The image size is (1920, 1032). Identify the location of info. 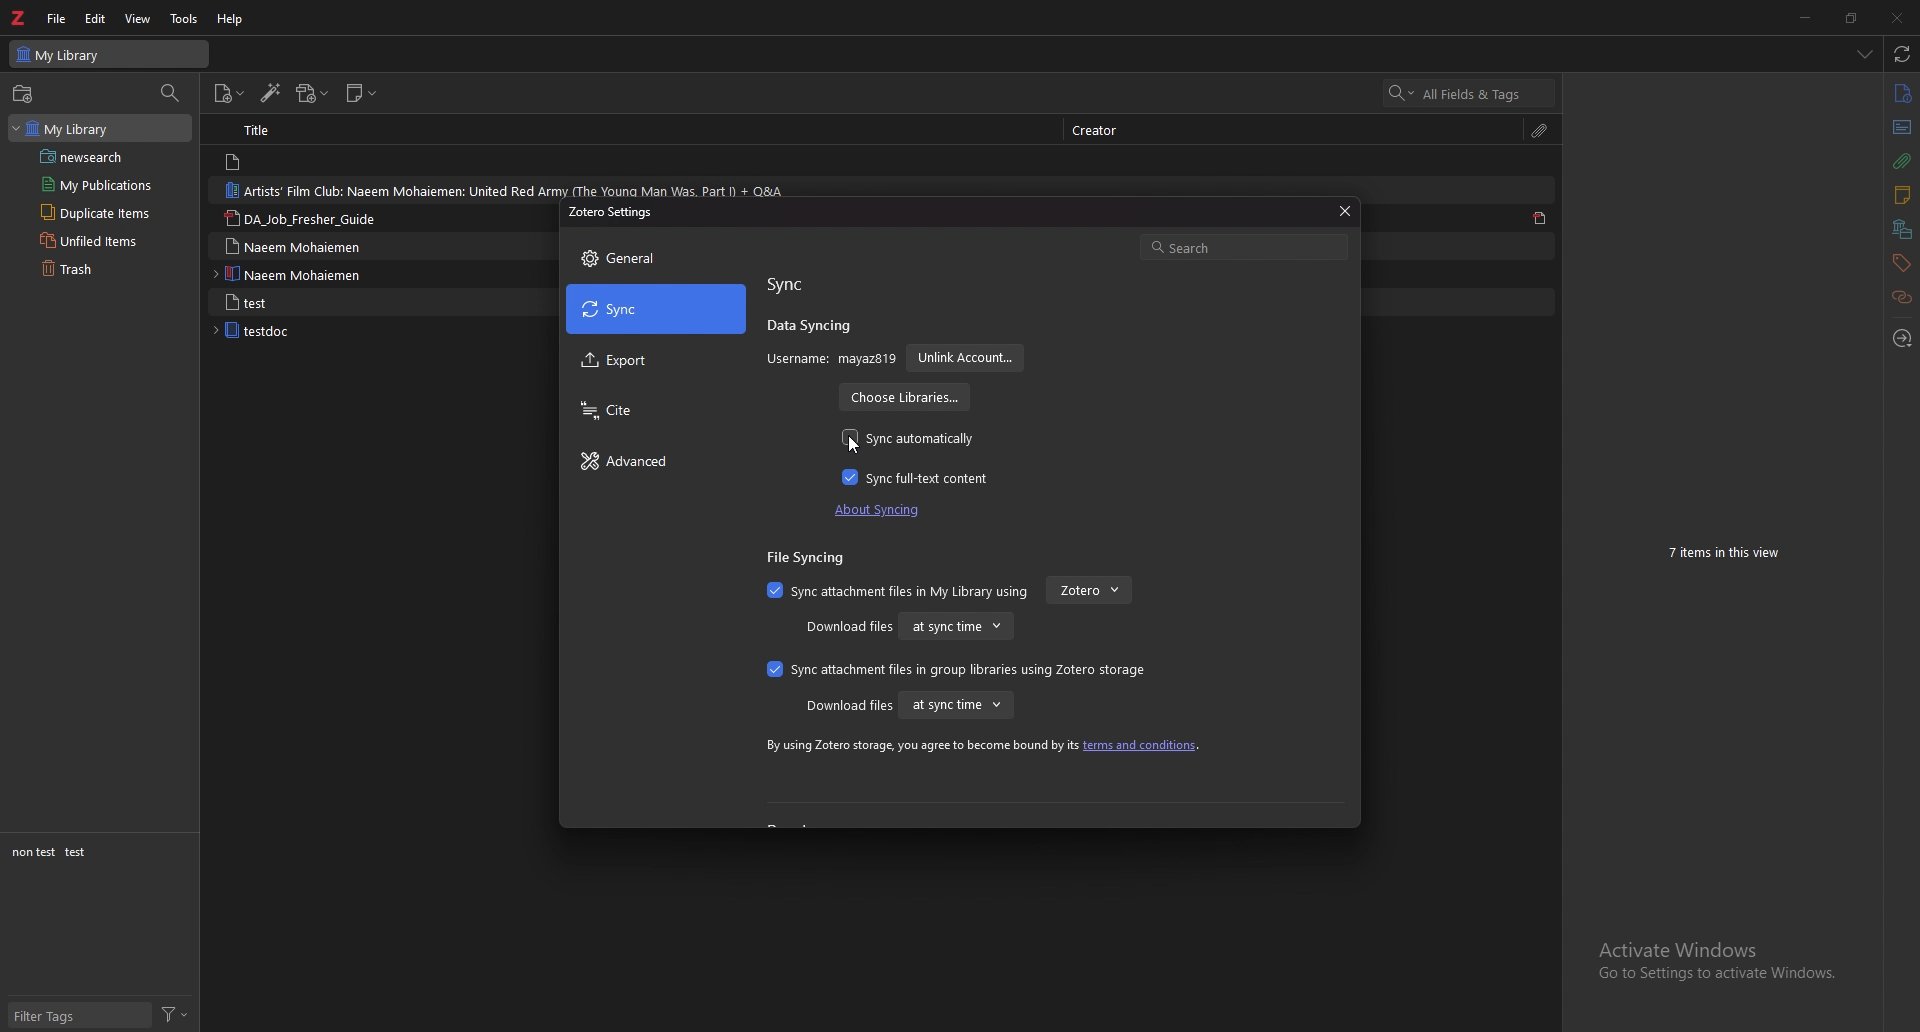
(1901, 93).